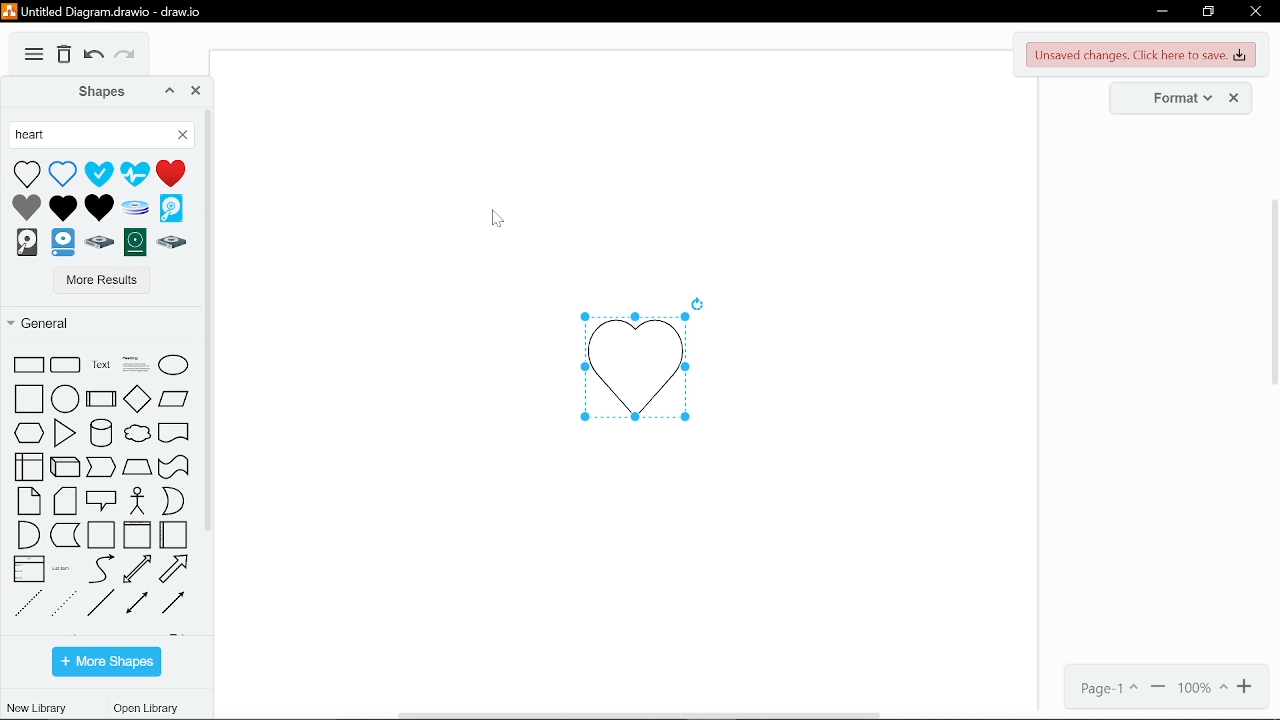  Describe the element at coordinates (1162, 12) in the screenshot. I see `minimize` at that location.